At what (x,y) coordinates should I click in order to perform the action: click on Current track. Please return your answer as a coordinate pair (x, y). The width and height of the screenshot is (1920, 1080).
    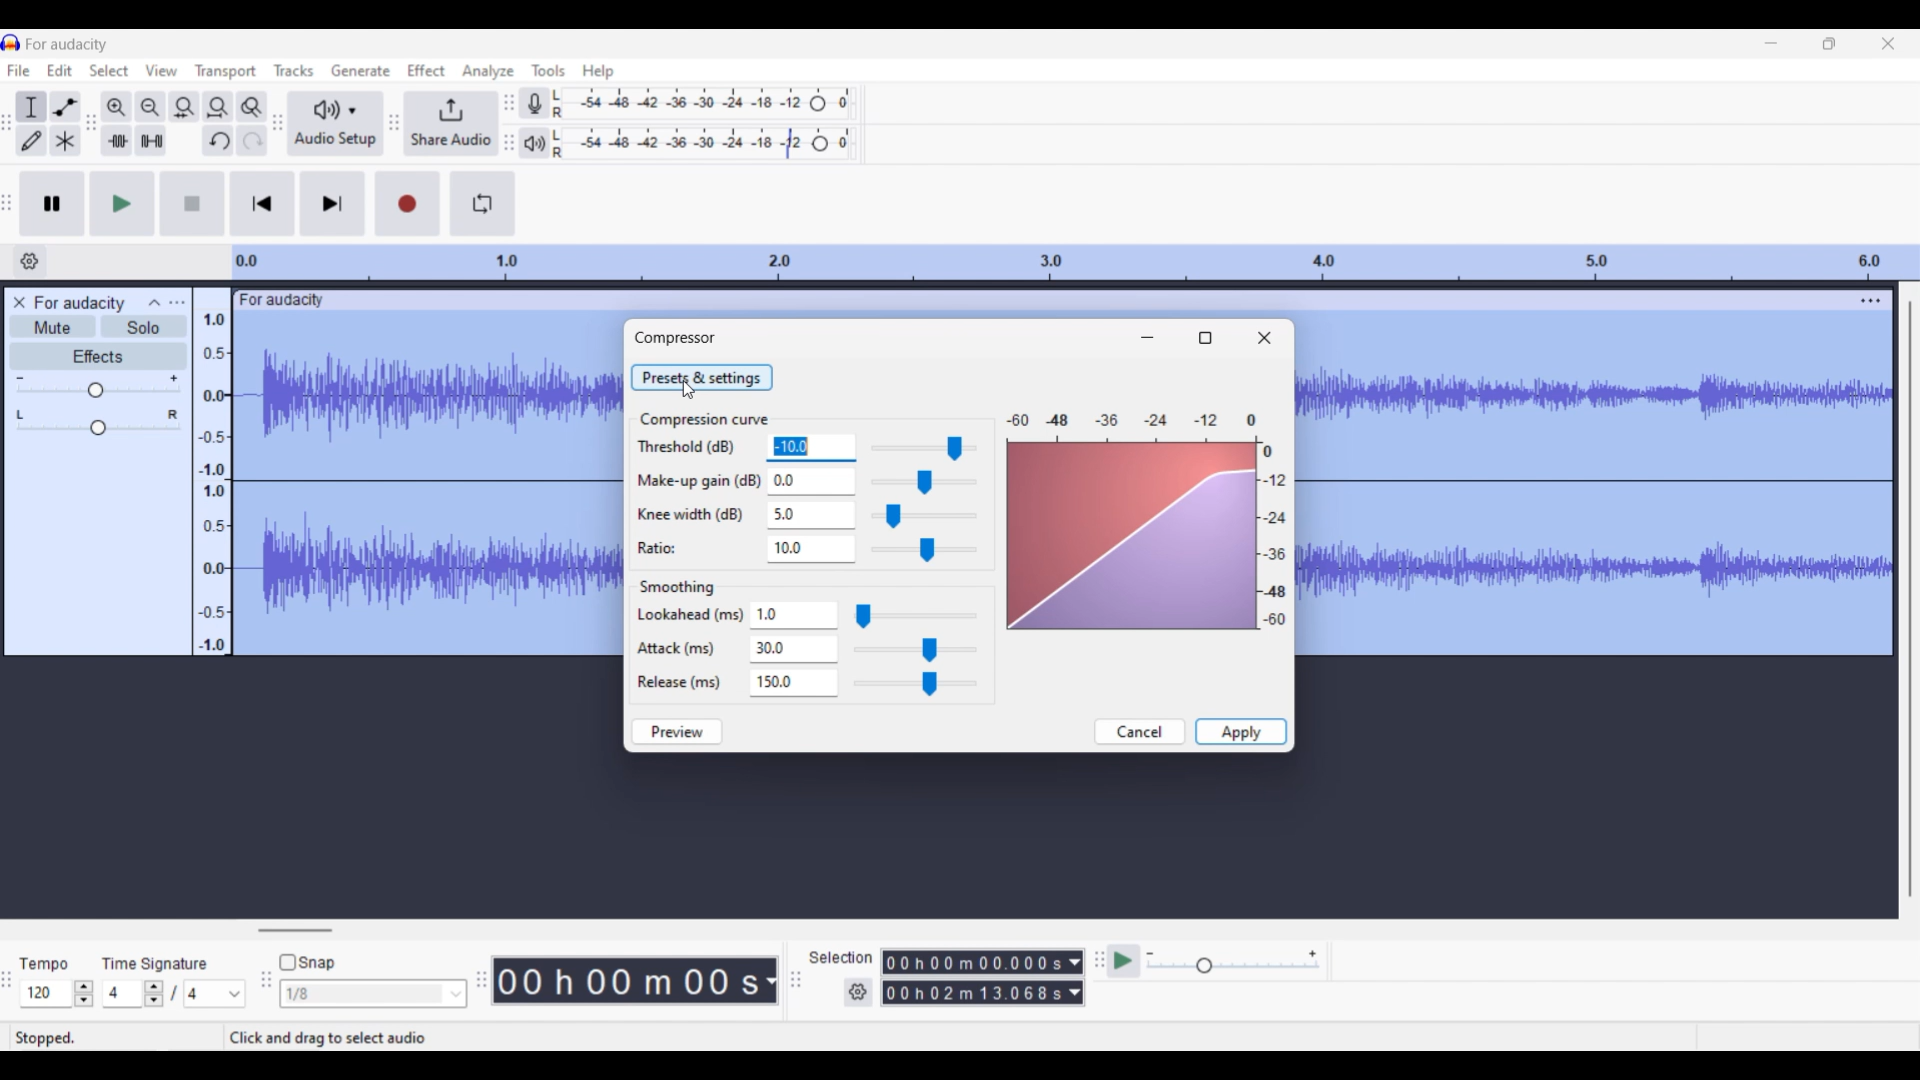
    Looking at the image, I should click on (428, 486).